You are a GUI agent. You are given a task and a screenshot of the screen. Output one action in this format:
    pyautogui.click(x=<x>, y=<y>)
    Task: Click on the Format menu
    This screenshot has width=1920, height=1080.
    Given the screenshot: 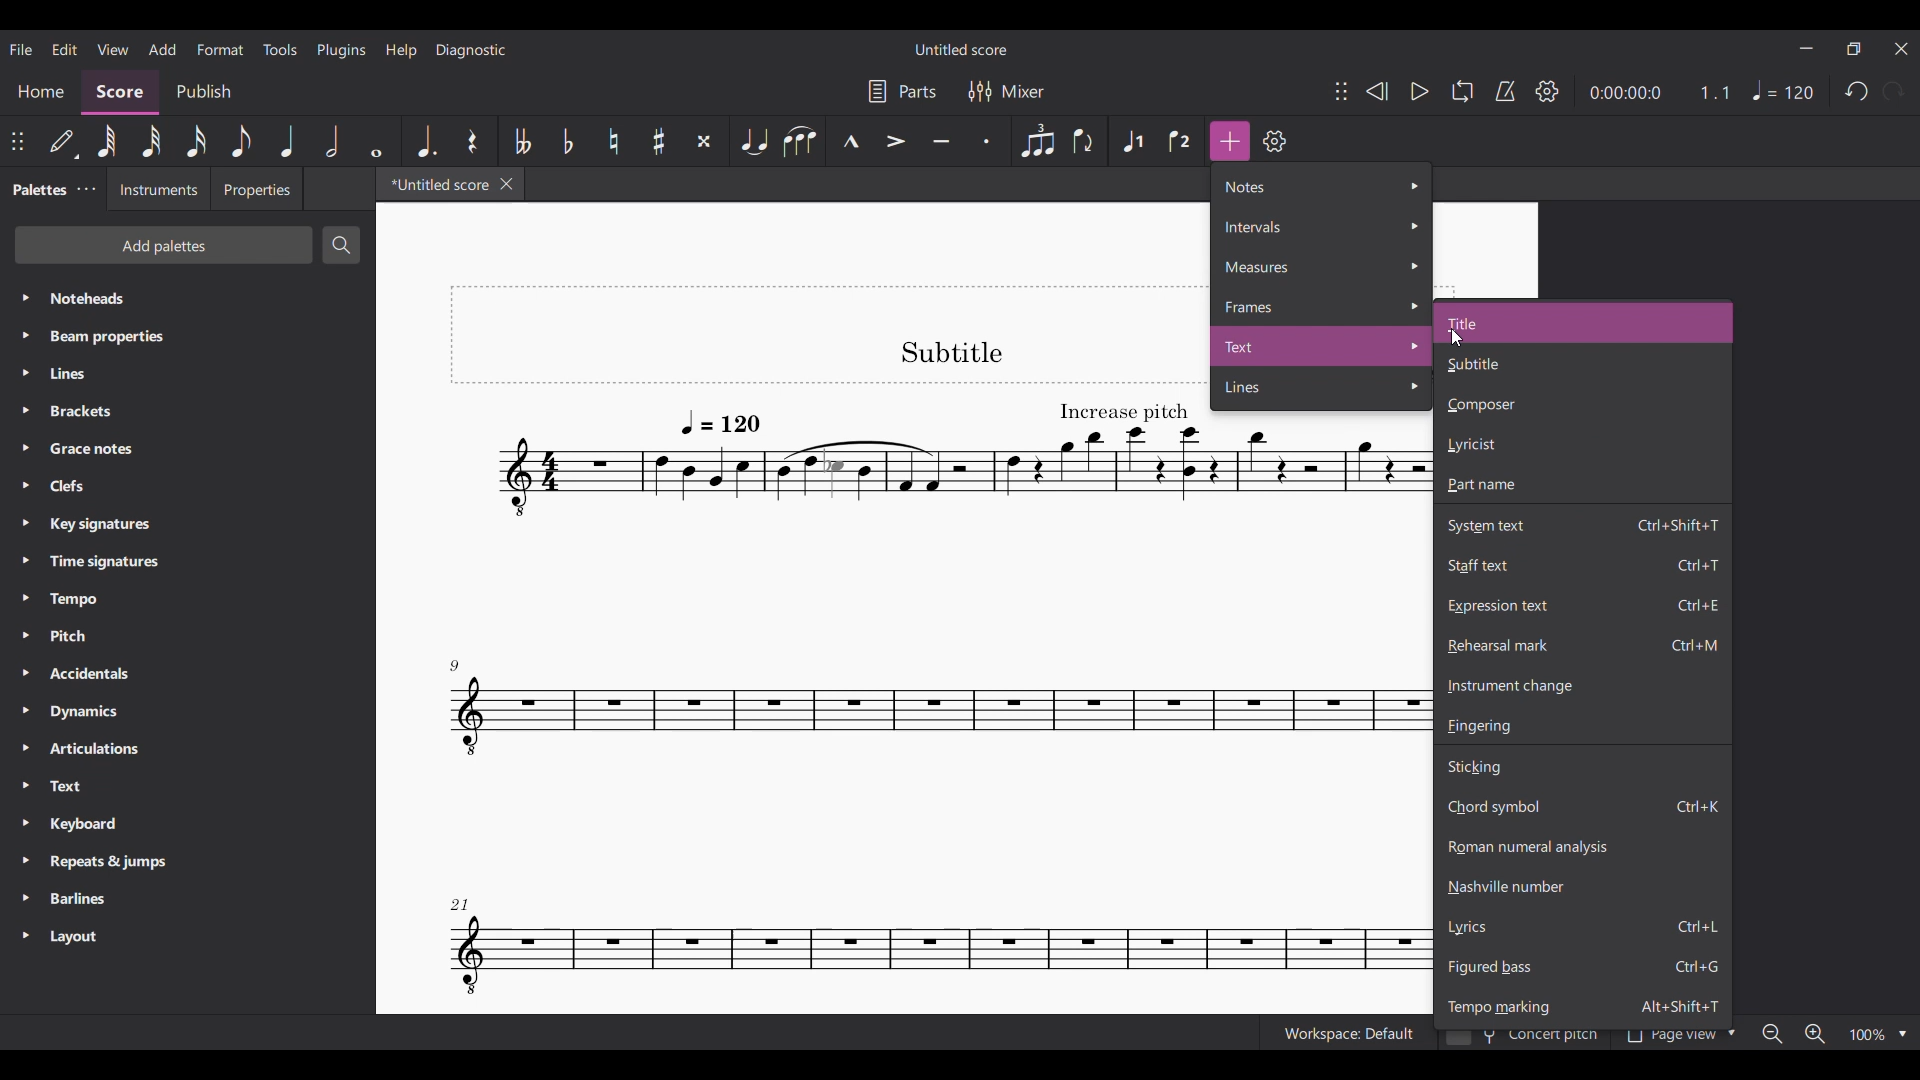 What is the action you would take?
    pyautogui.click(x=220, y=50)
    